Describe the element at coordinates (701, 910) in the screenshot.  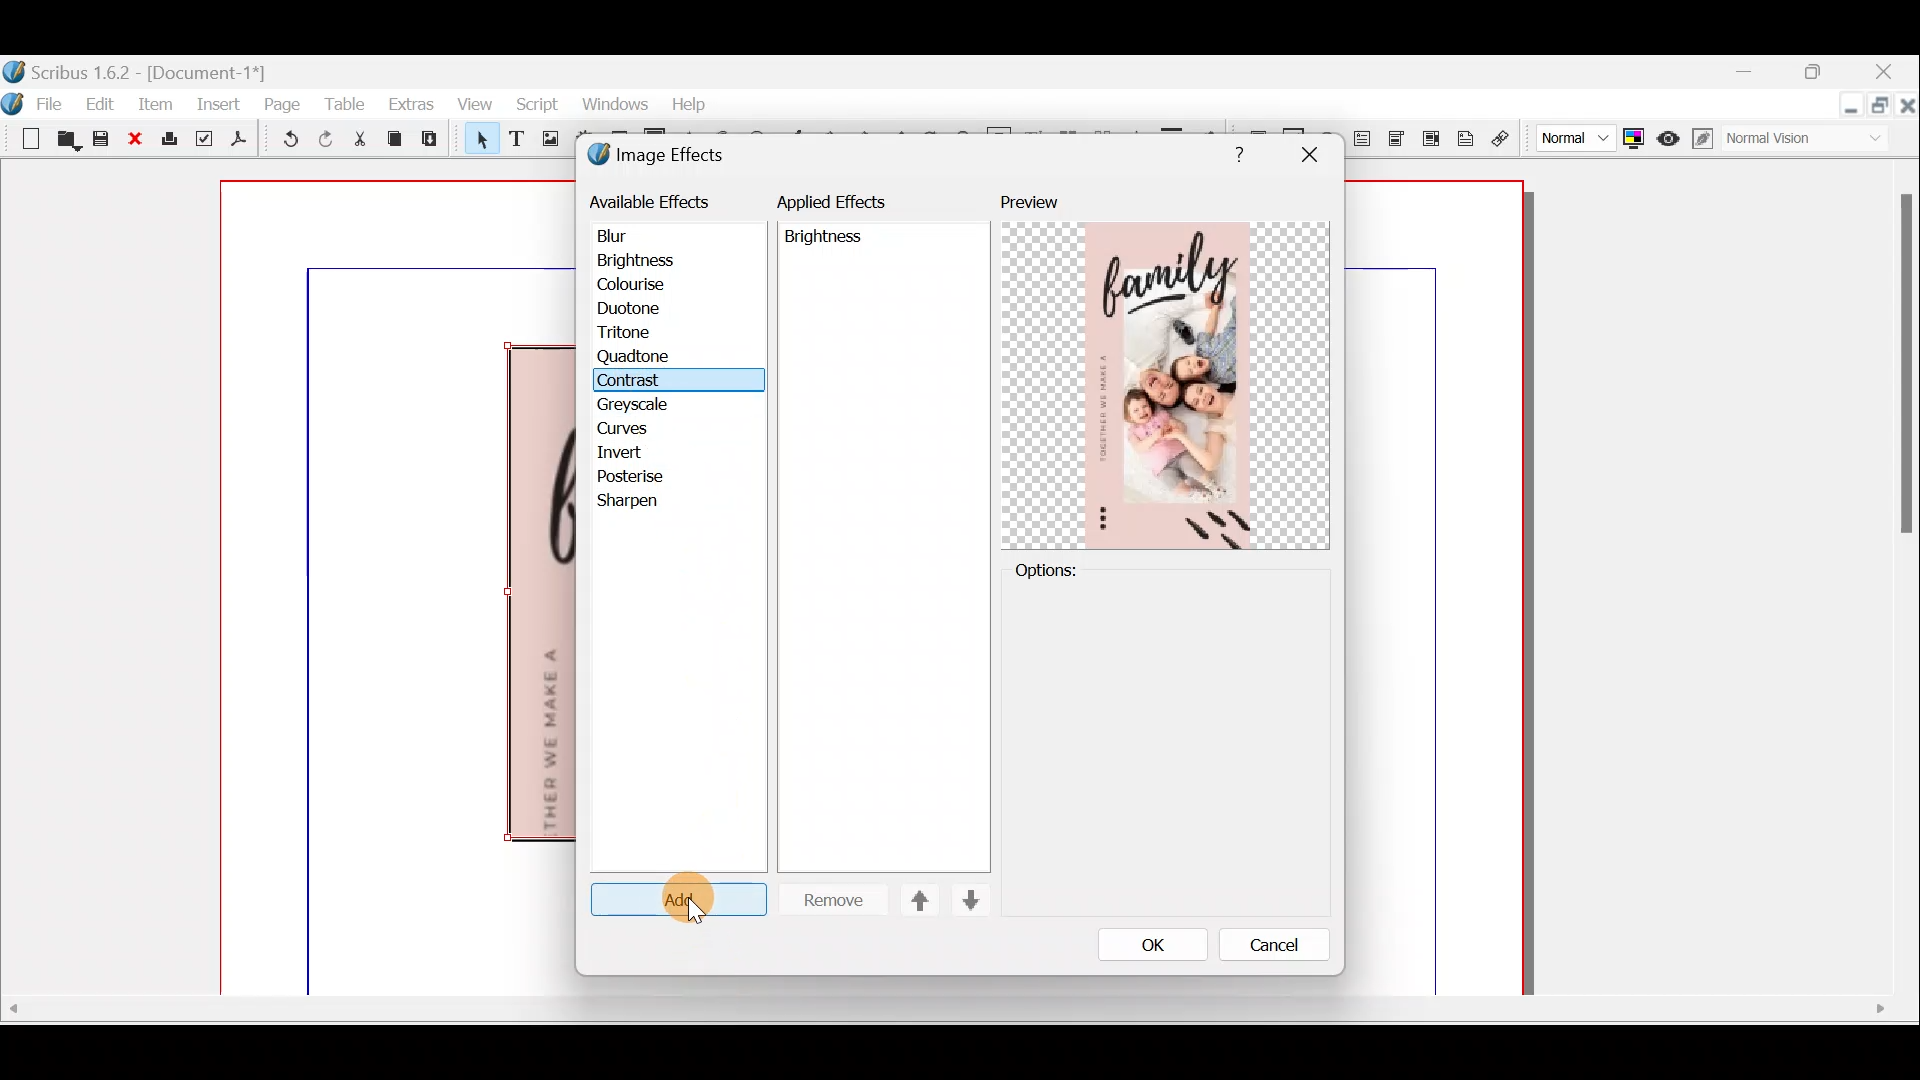
I see `Cursor` at that location.